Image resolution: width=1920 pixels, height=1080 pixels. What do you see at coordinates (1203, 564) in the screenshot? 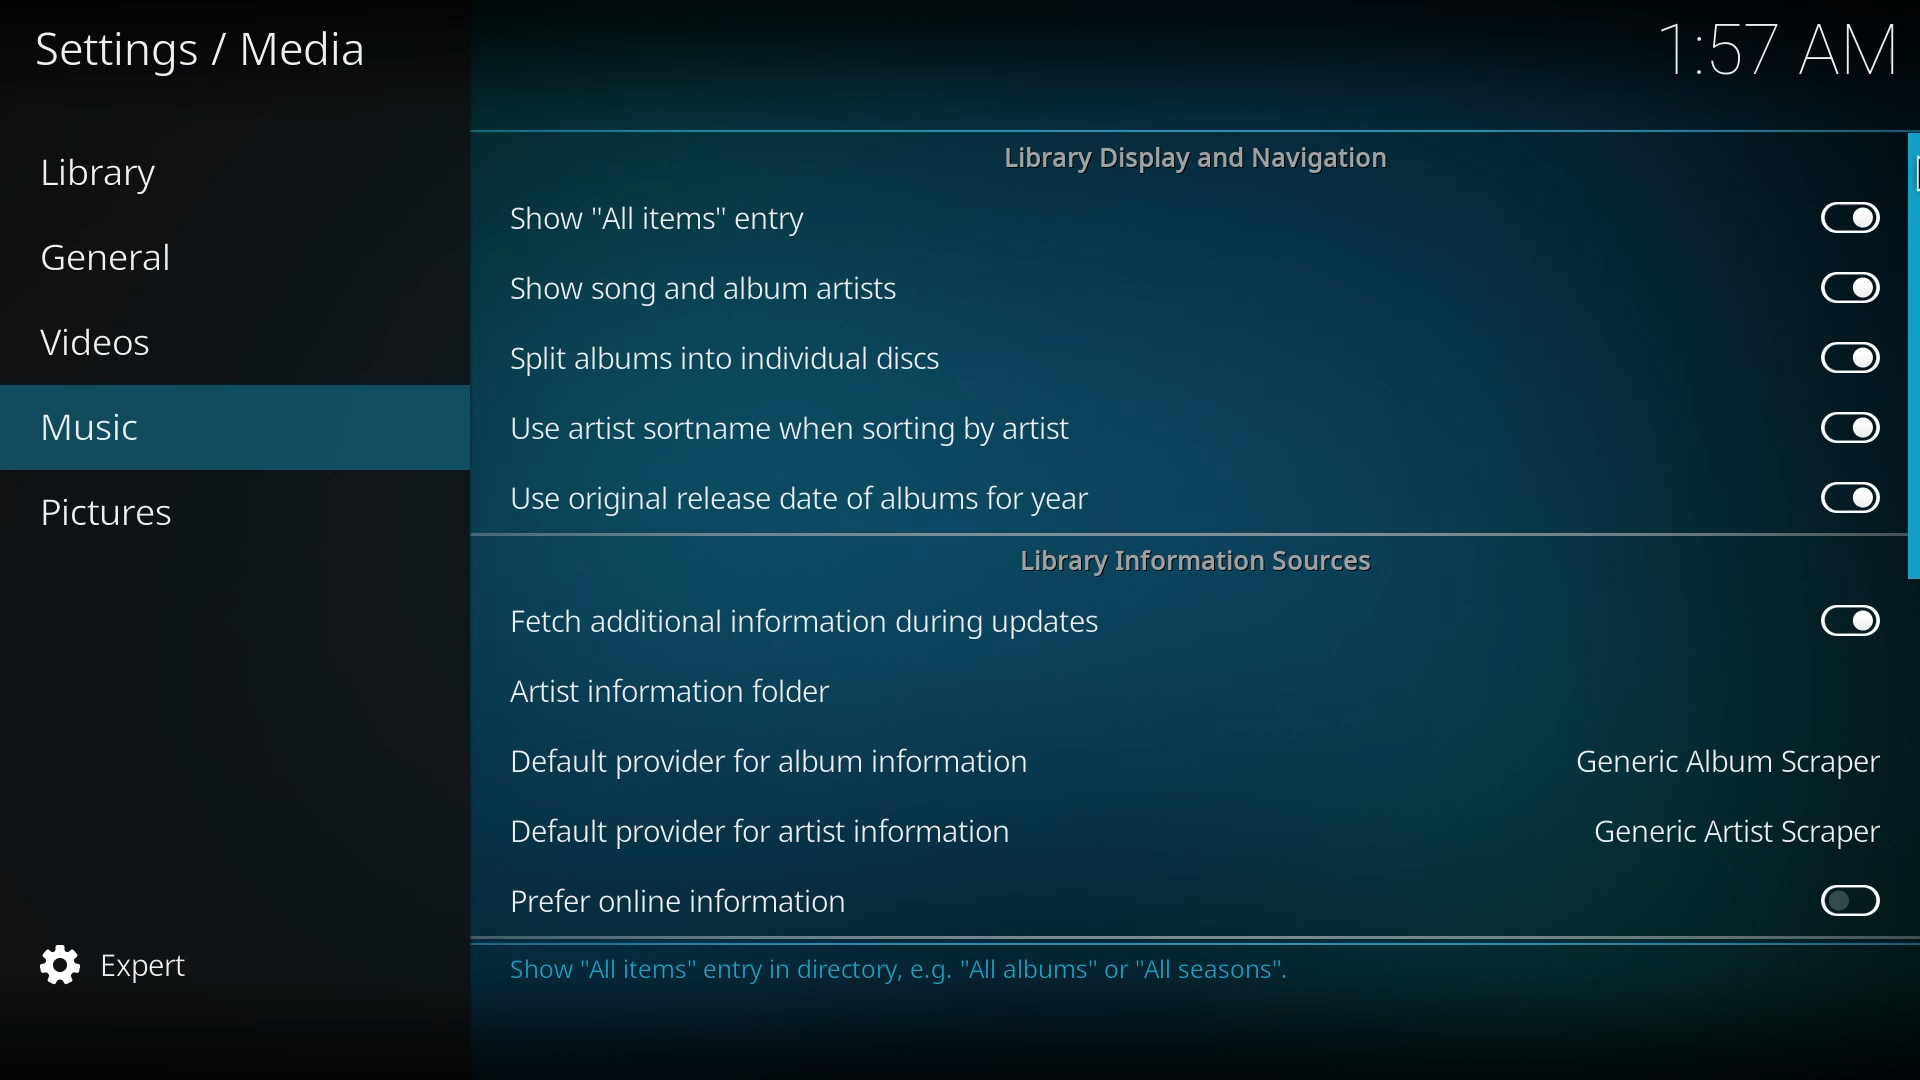
I see `library info sources` at bounding box center [1203, 564].